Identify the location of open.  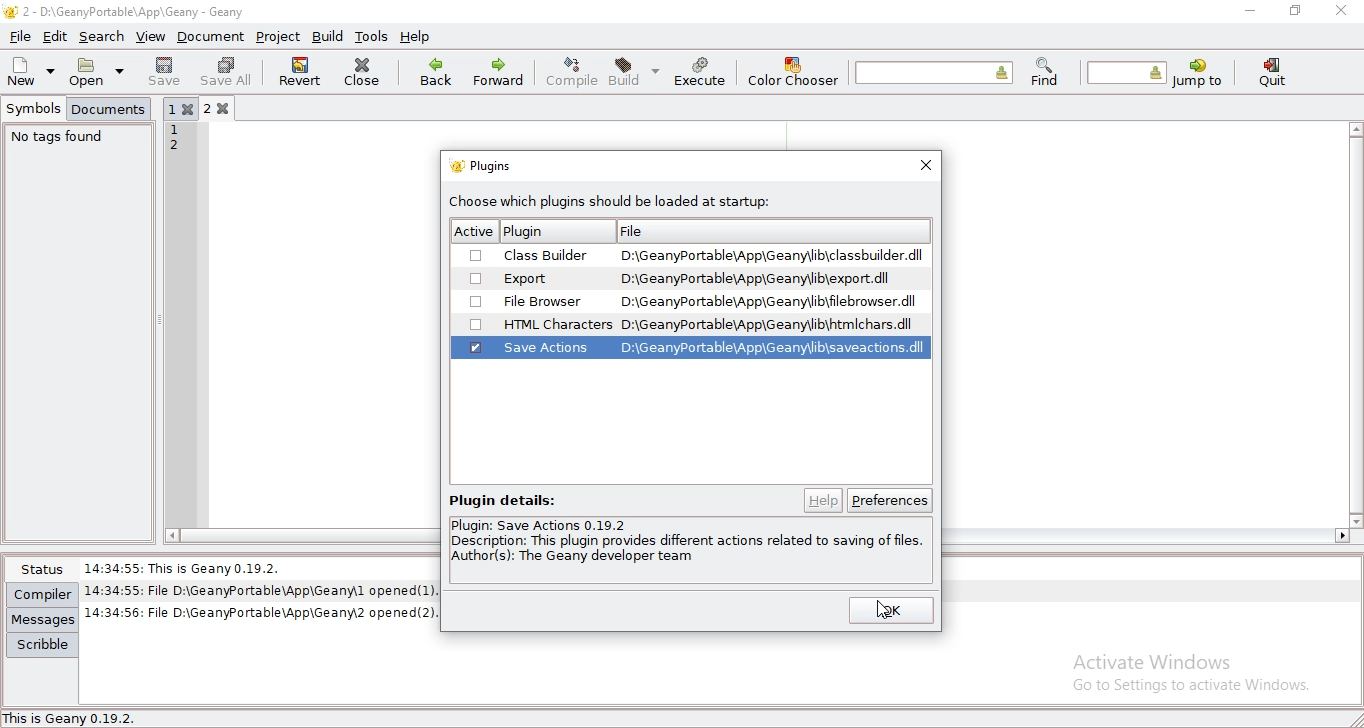
(91, 72).